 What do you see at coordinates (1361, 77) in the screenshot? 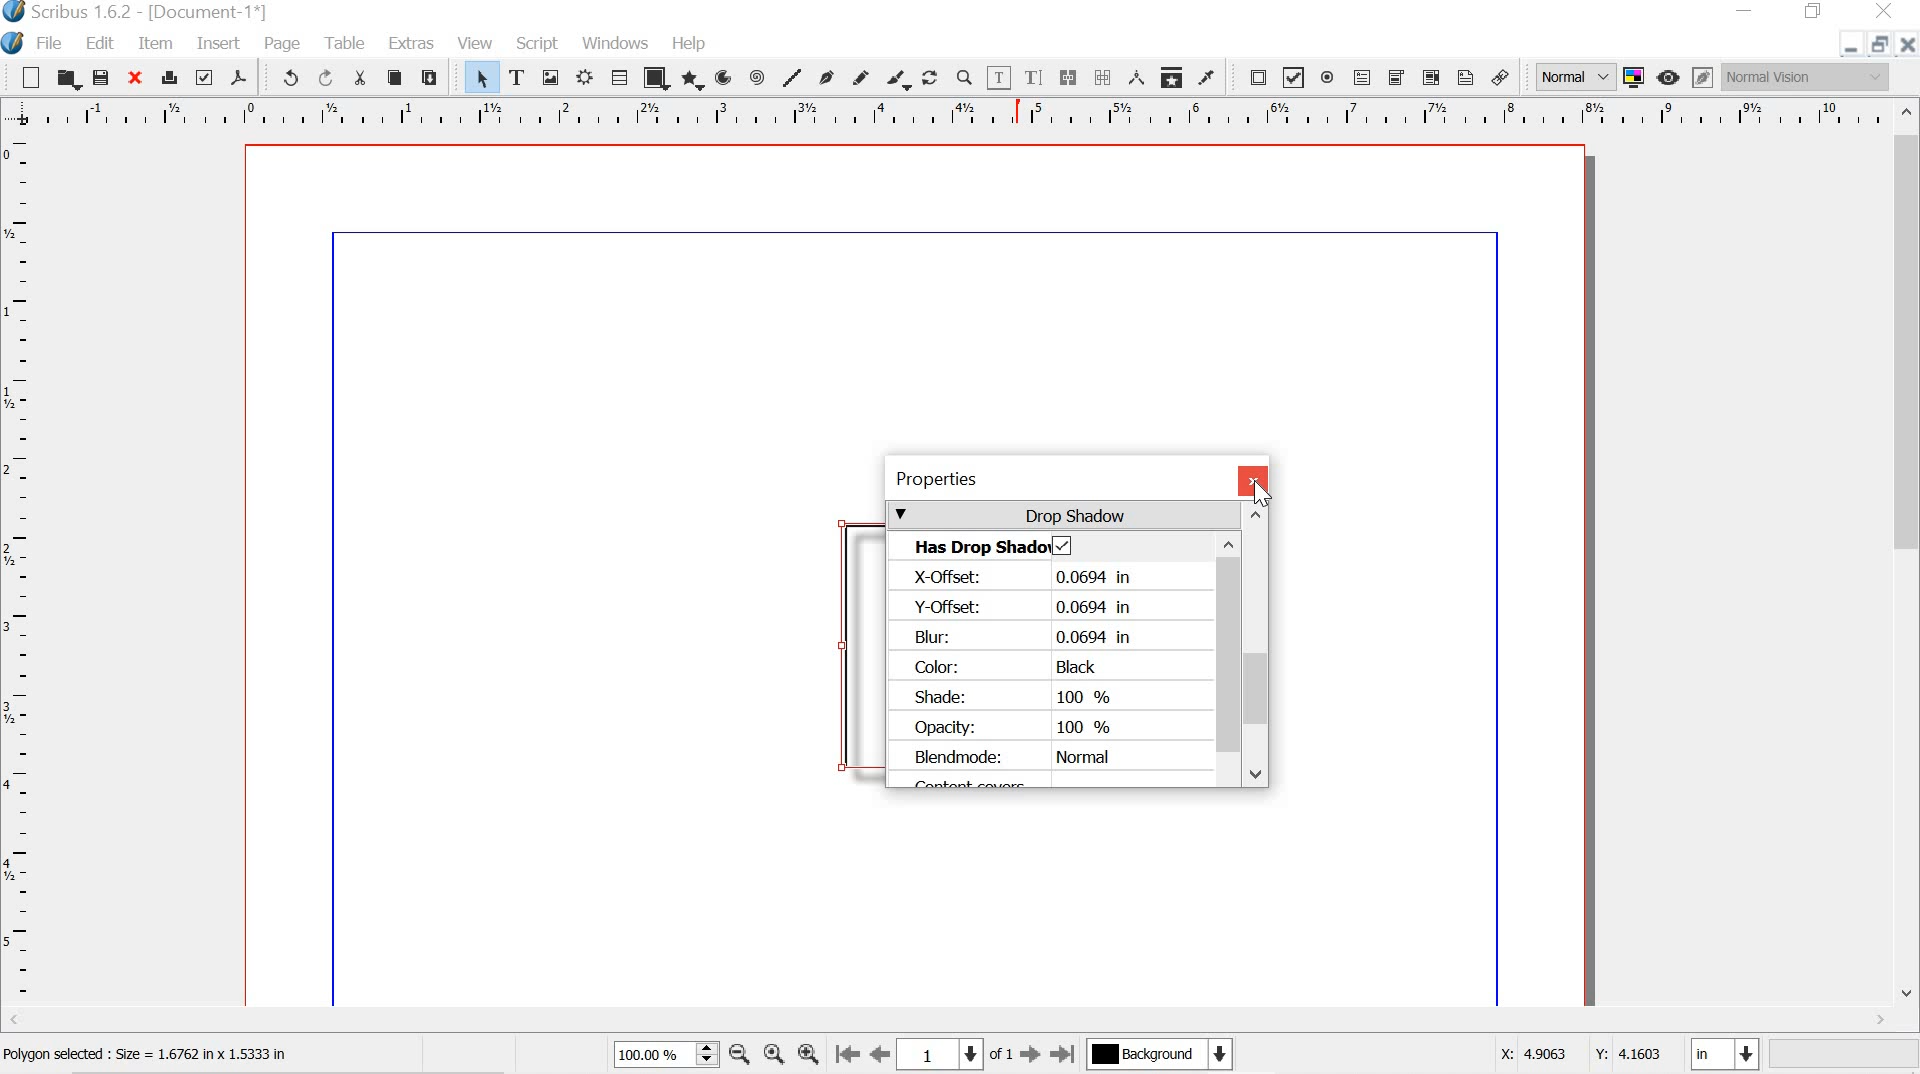
I see `pdf text field` at bounding box center [1361, 77].